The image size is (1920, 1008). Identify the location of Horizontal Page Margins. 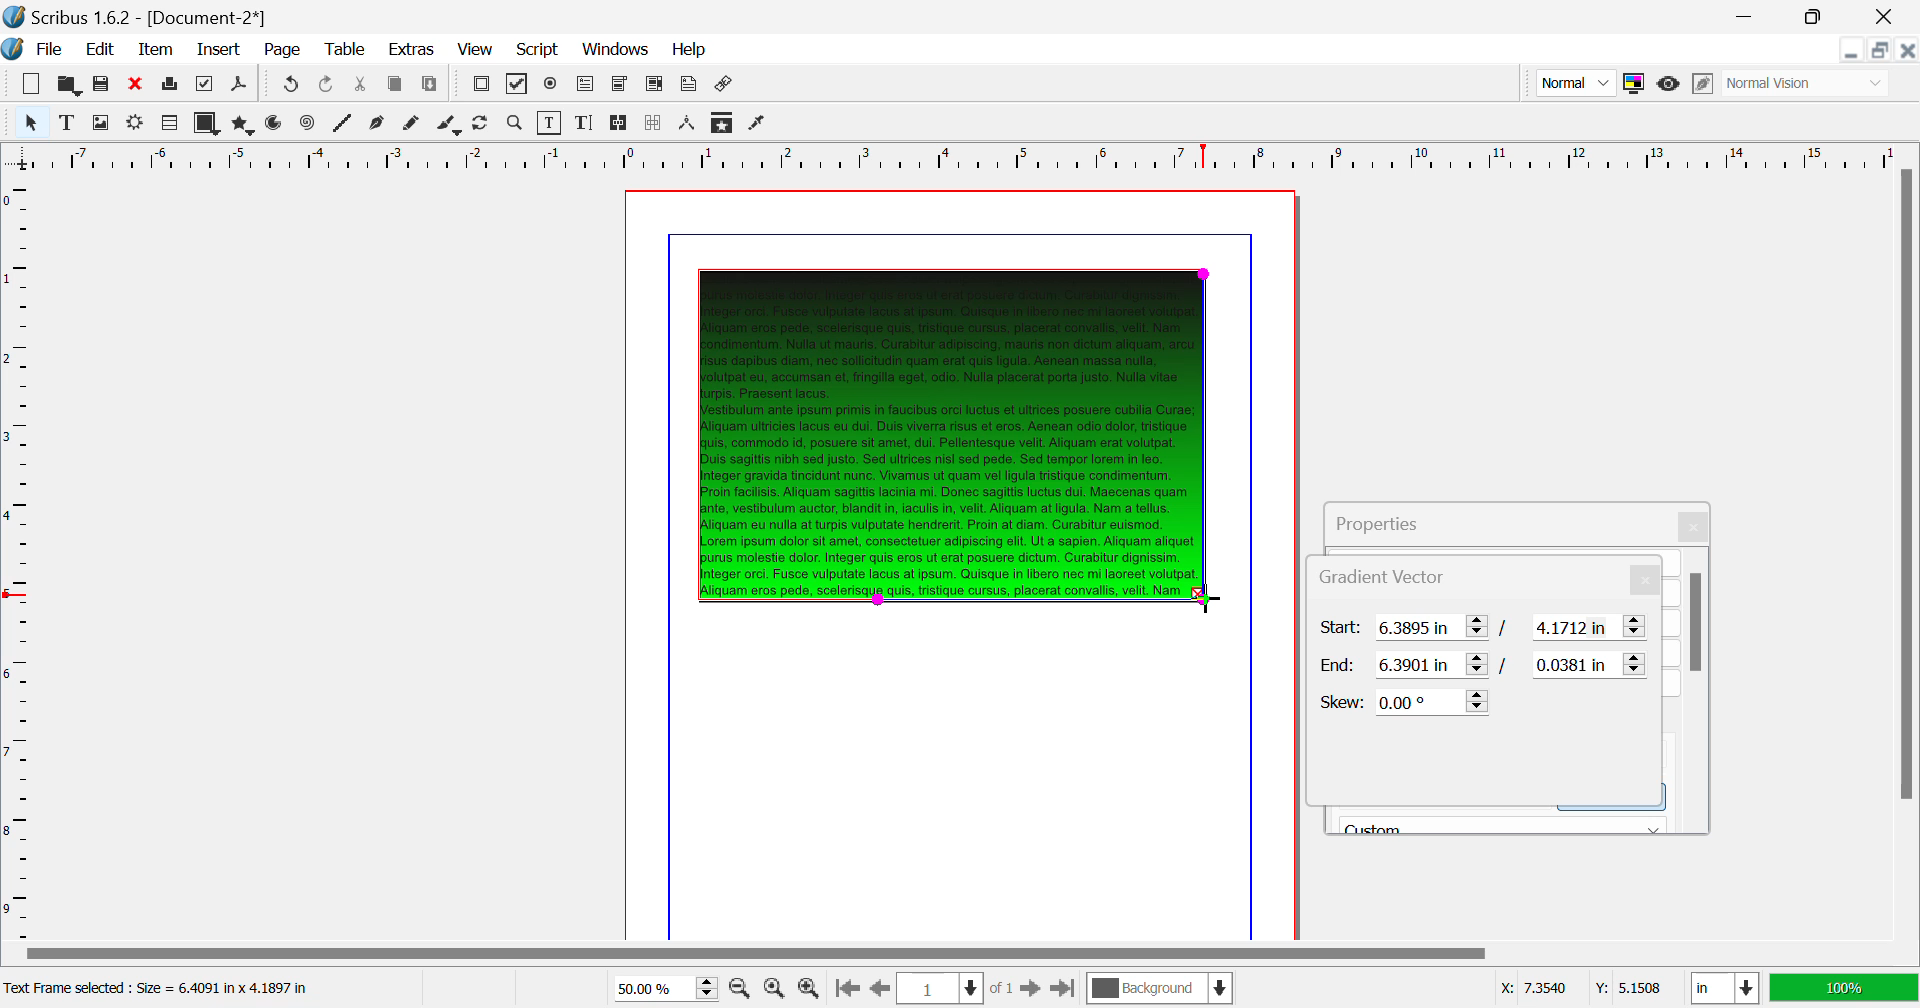
(19, 557).